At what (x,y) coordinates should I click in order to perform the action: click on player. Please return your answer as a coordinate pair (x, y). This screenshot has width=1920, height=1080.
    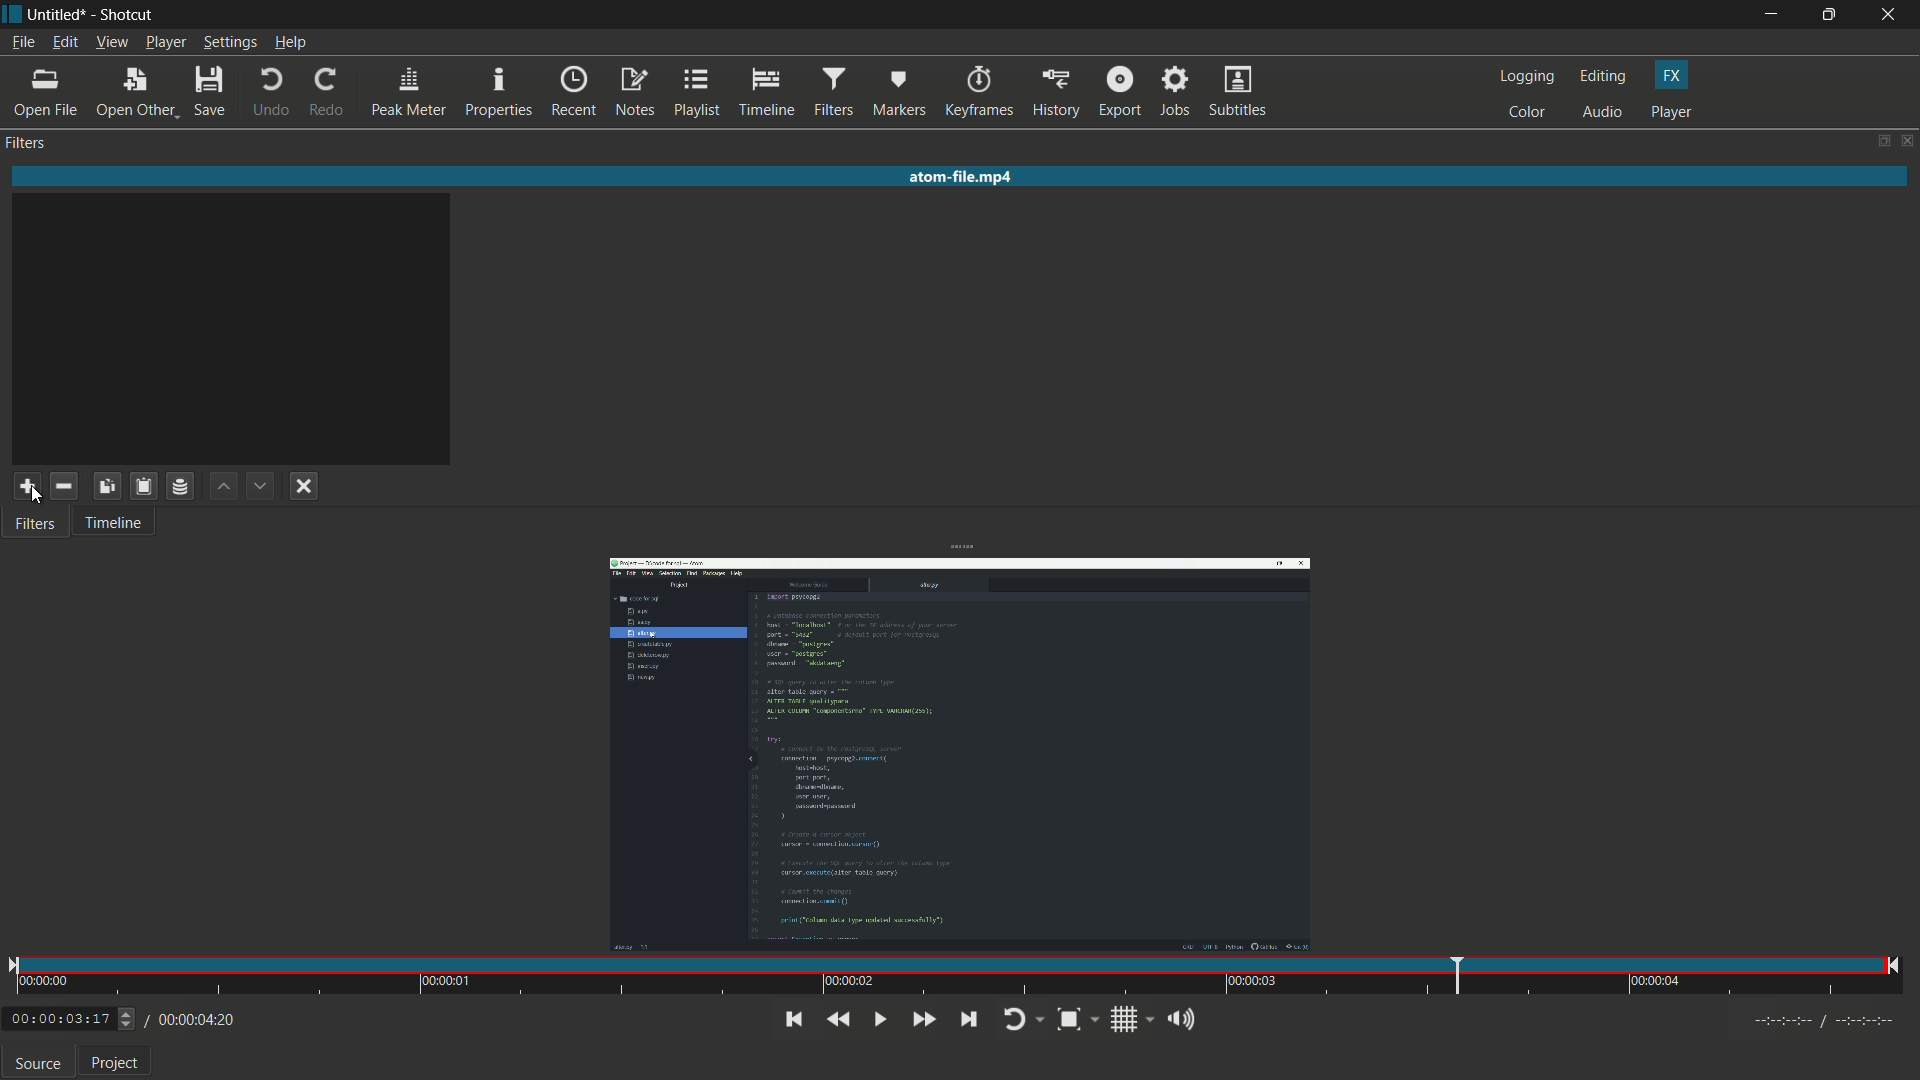
    Looking at the image, I should click on (1671, 112).